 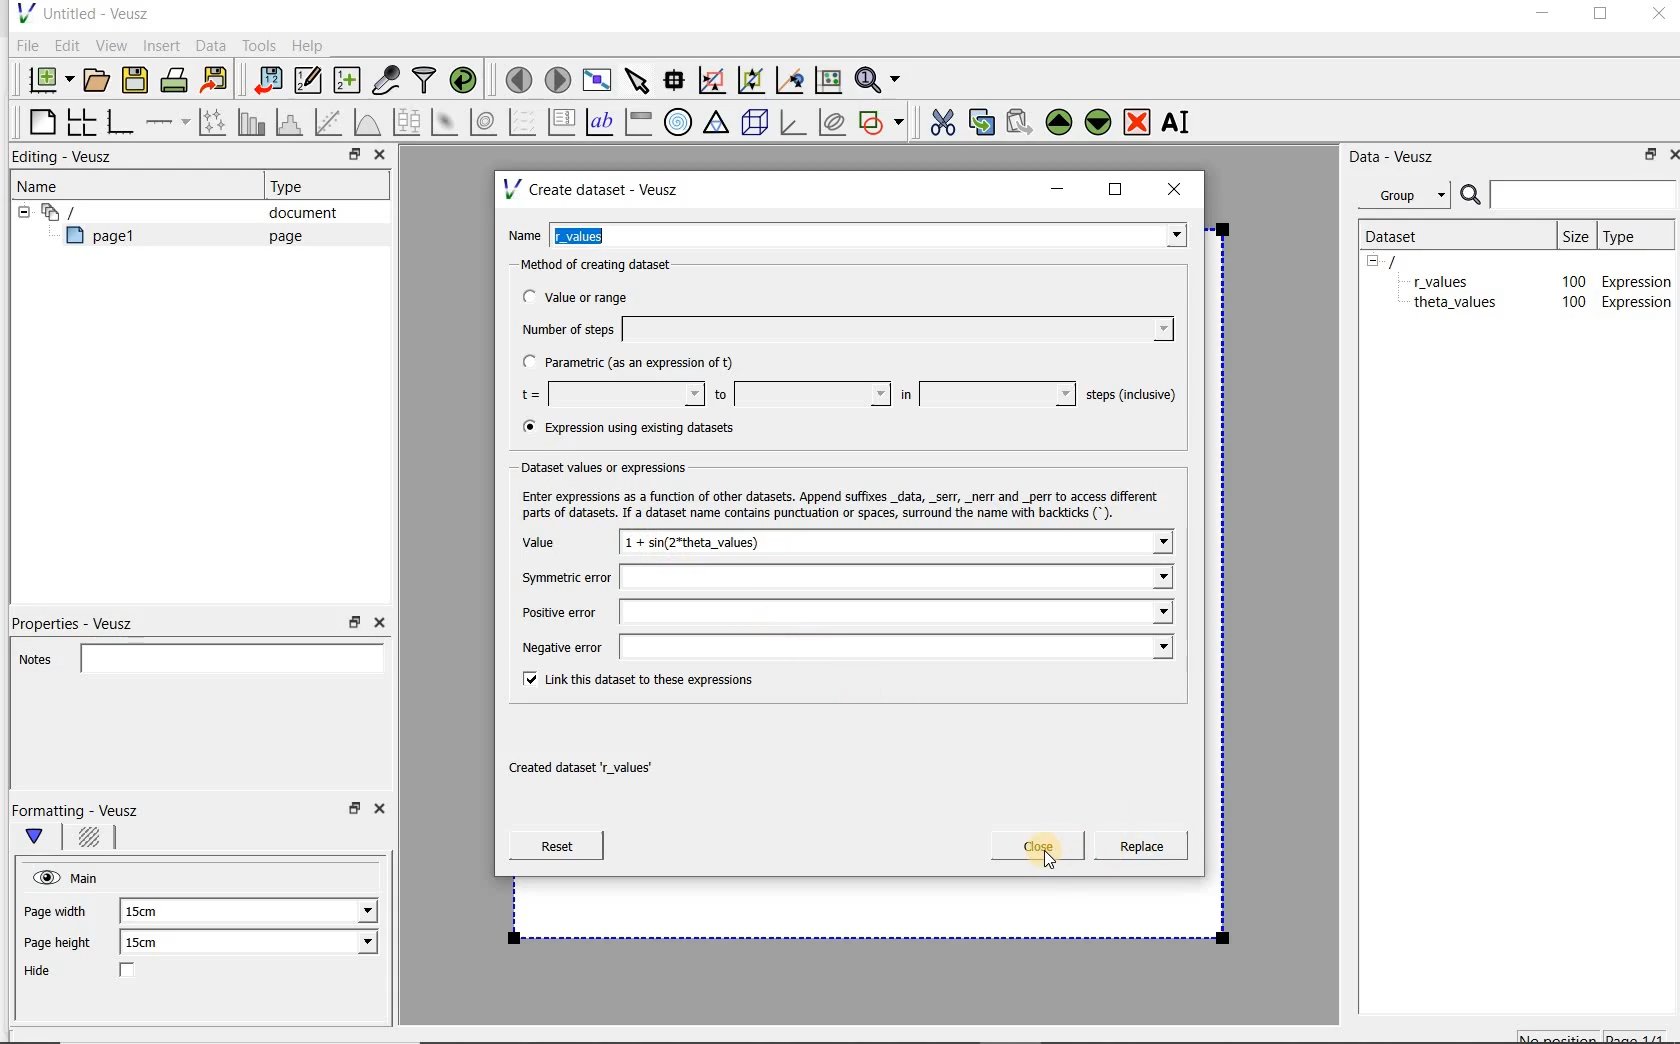 What do you see at coordinates (366, 122) in the screenshot?
I see `plot a function` at bounding box center [366, 122].